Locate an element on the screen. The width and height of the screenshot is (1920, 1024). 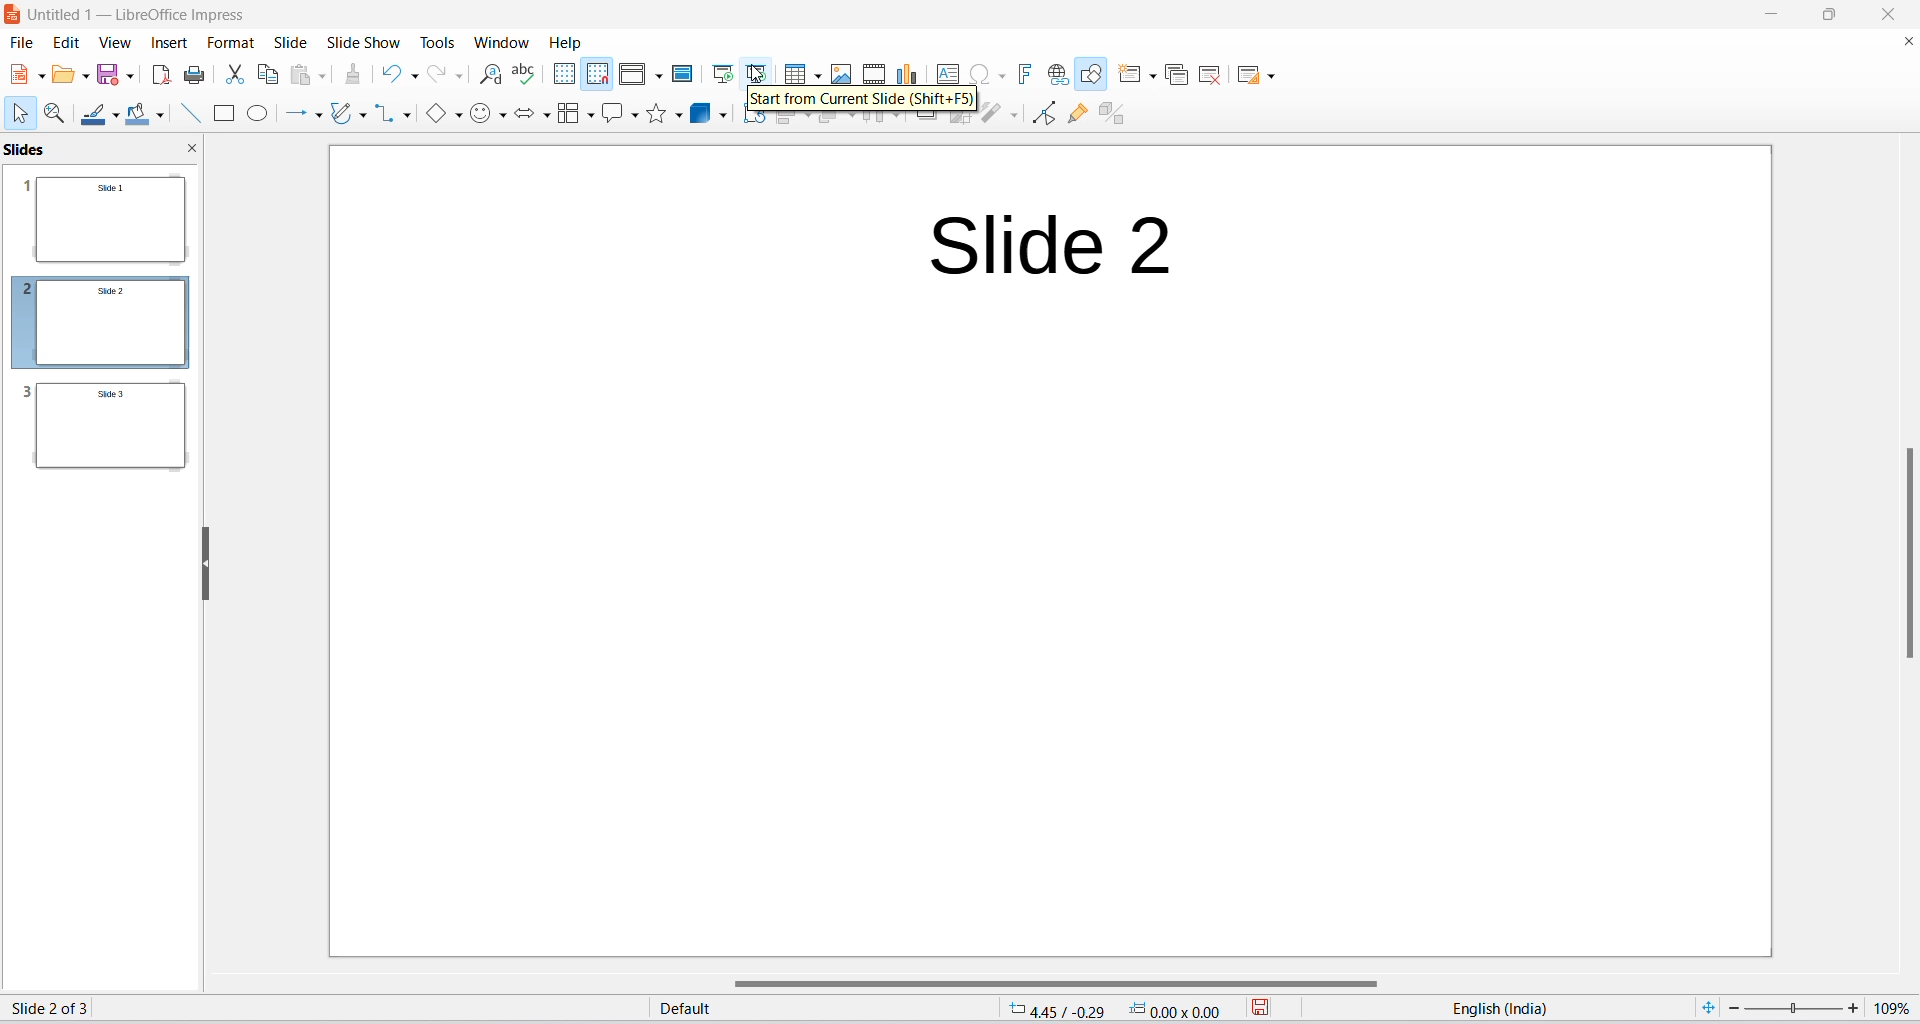
new slide options is located at coordinates (1132, 76).